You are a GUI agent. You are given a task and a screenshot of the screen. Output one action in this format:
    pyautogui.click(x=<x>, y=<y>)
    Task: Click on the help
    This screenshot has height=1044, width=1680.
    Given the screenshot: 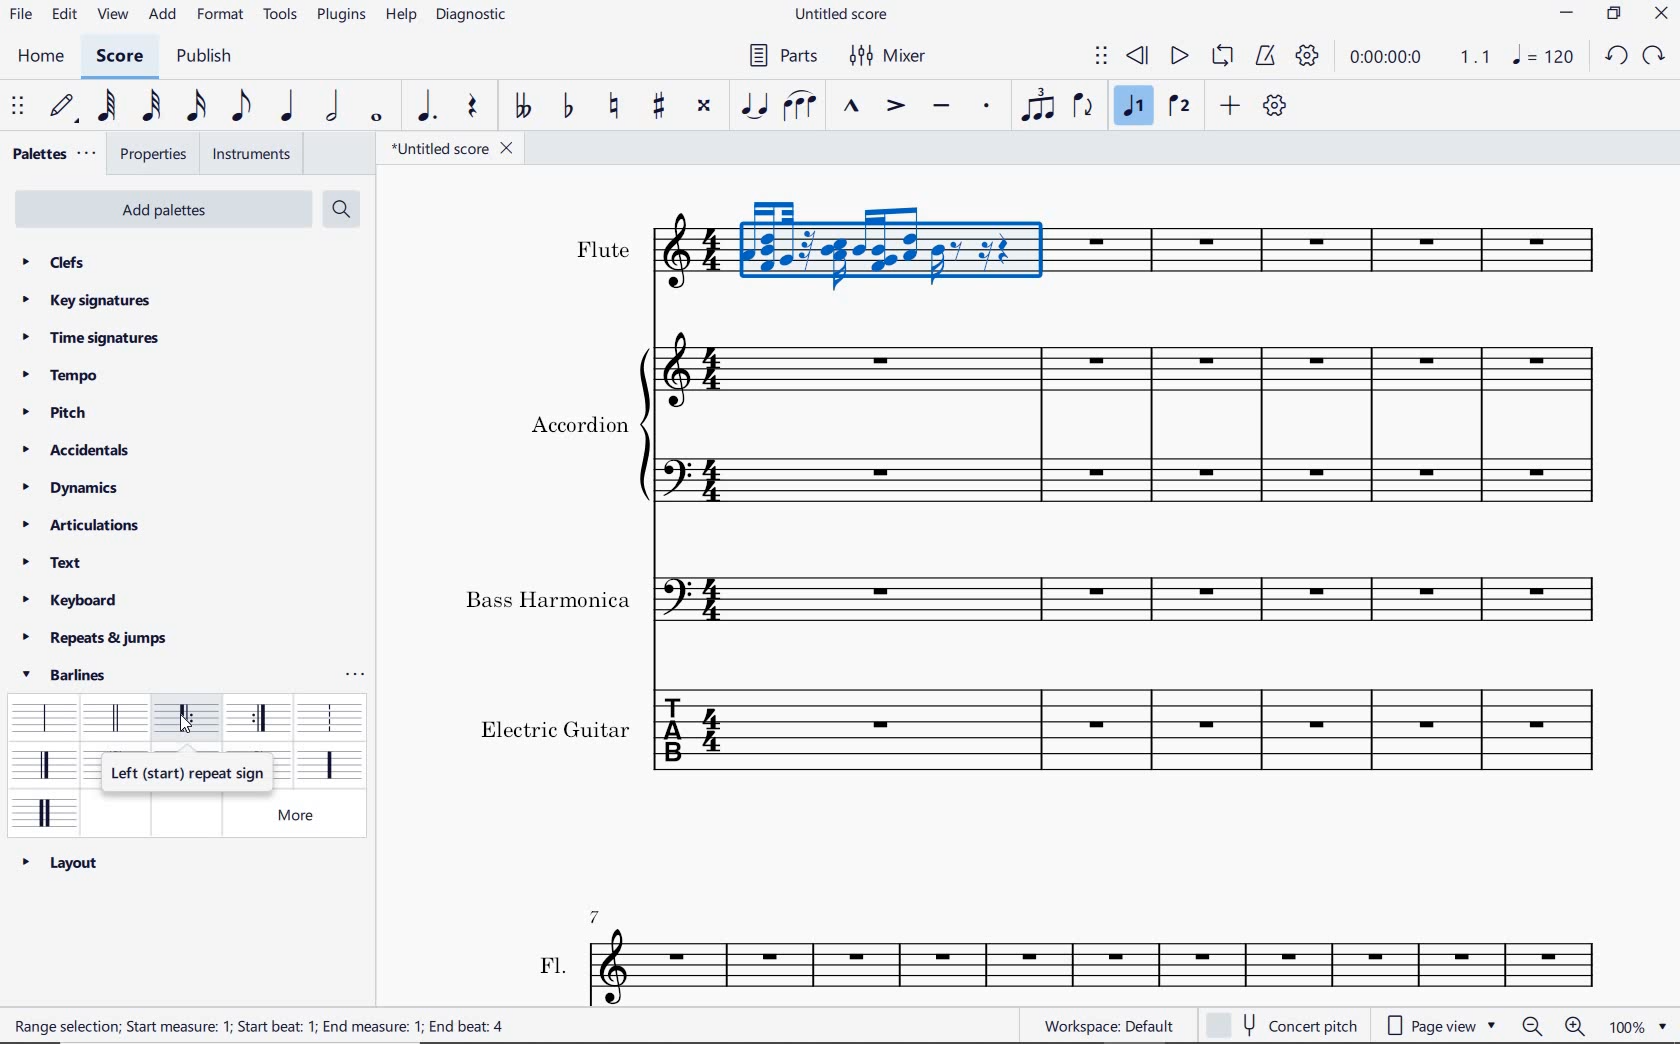 What is the action you would take?
    pyautogui.click(x=400, y=16)
    